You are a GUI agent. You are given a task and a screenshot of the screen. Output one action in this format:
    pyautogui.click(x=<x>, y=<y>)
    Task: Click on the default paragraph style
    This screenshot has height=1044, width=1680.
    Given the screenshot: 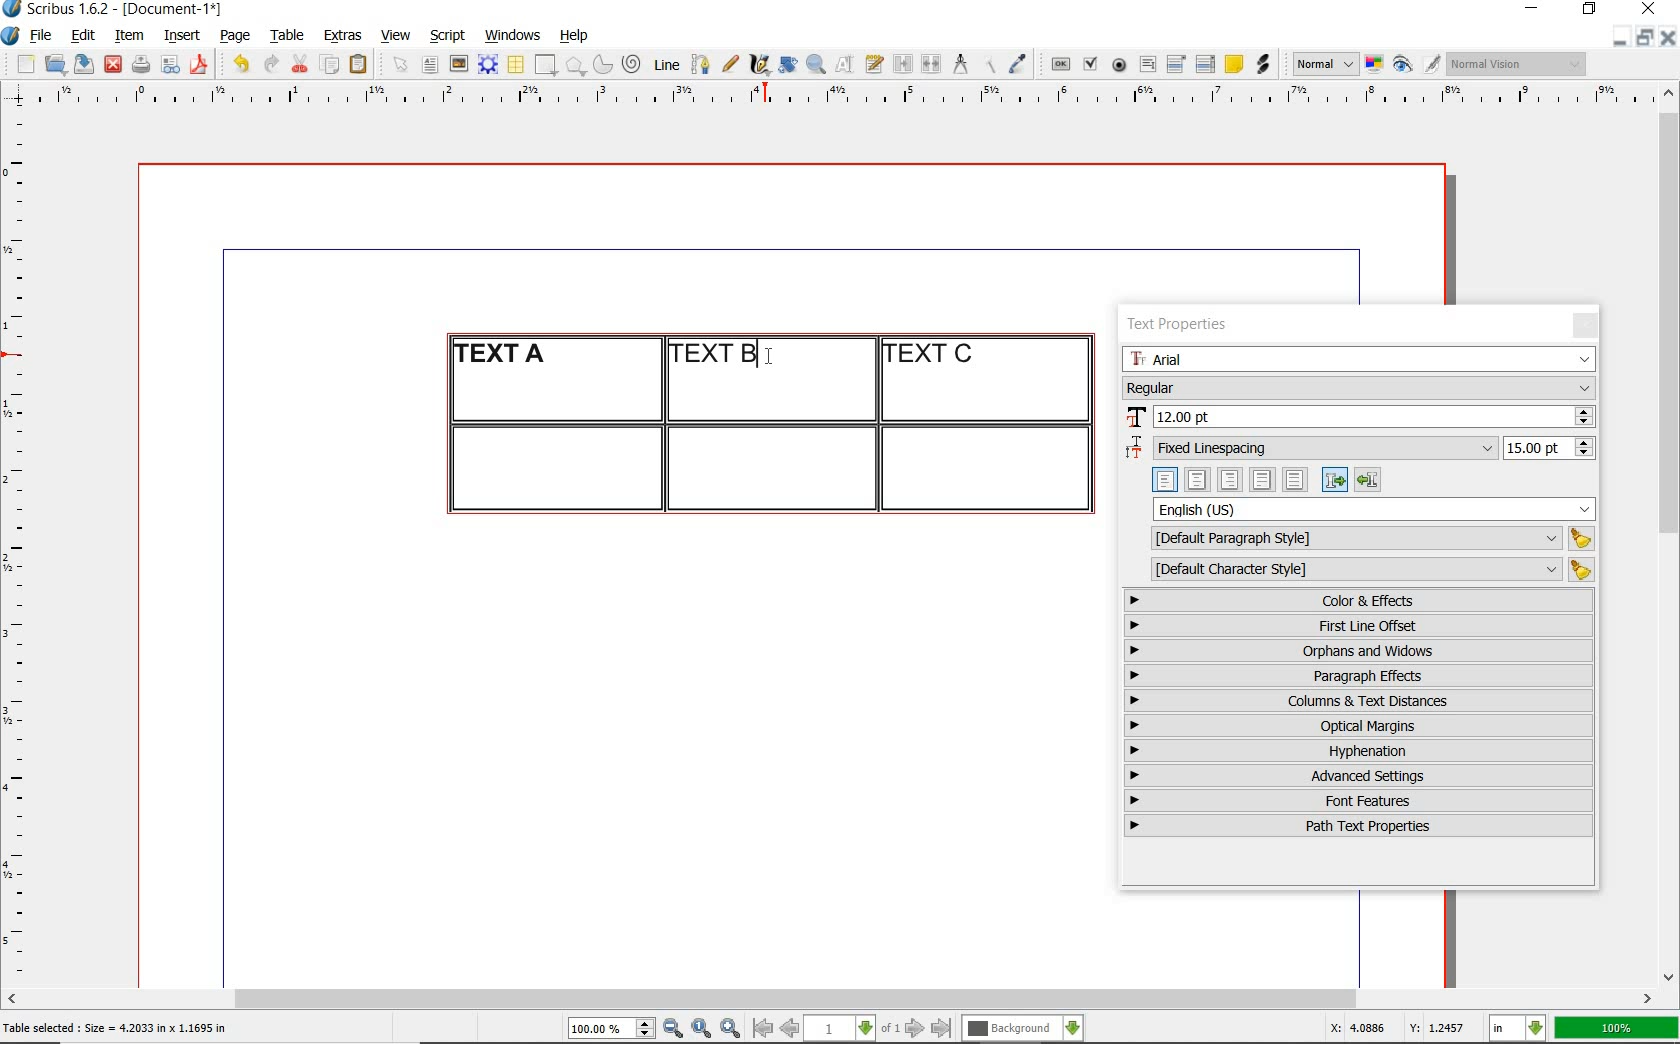 What is the action you would take?
    pyautogui.click(x=1368, y=539)
    